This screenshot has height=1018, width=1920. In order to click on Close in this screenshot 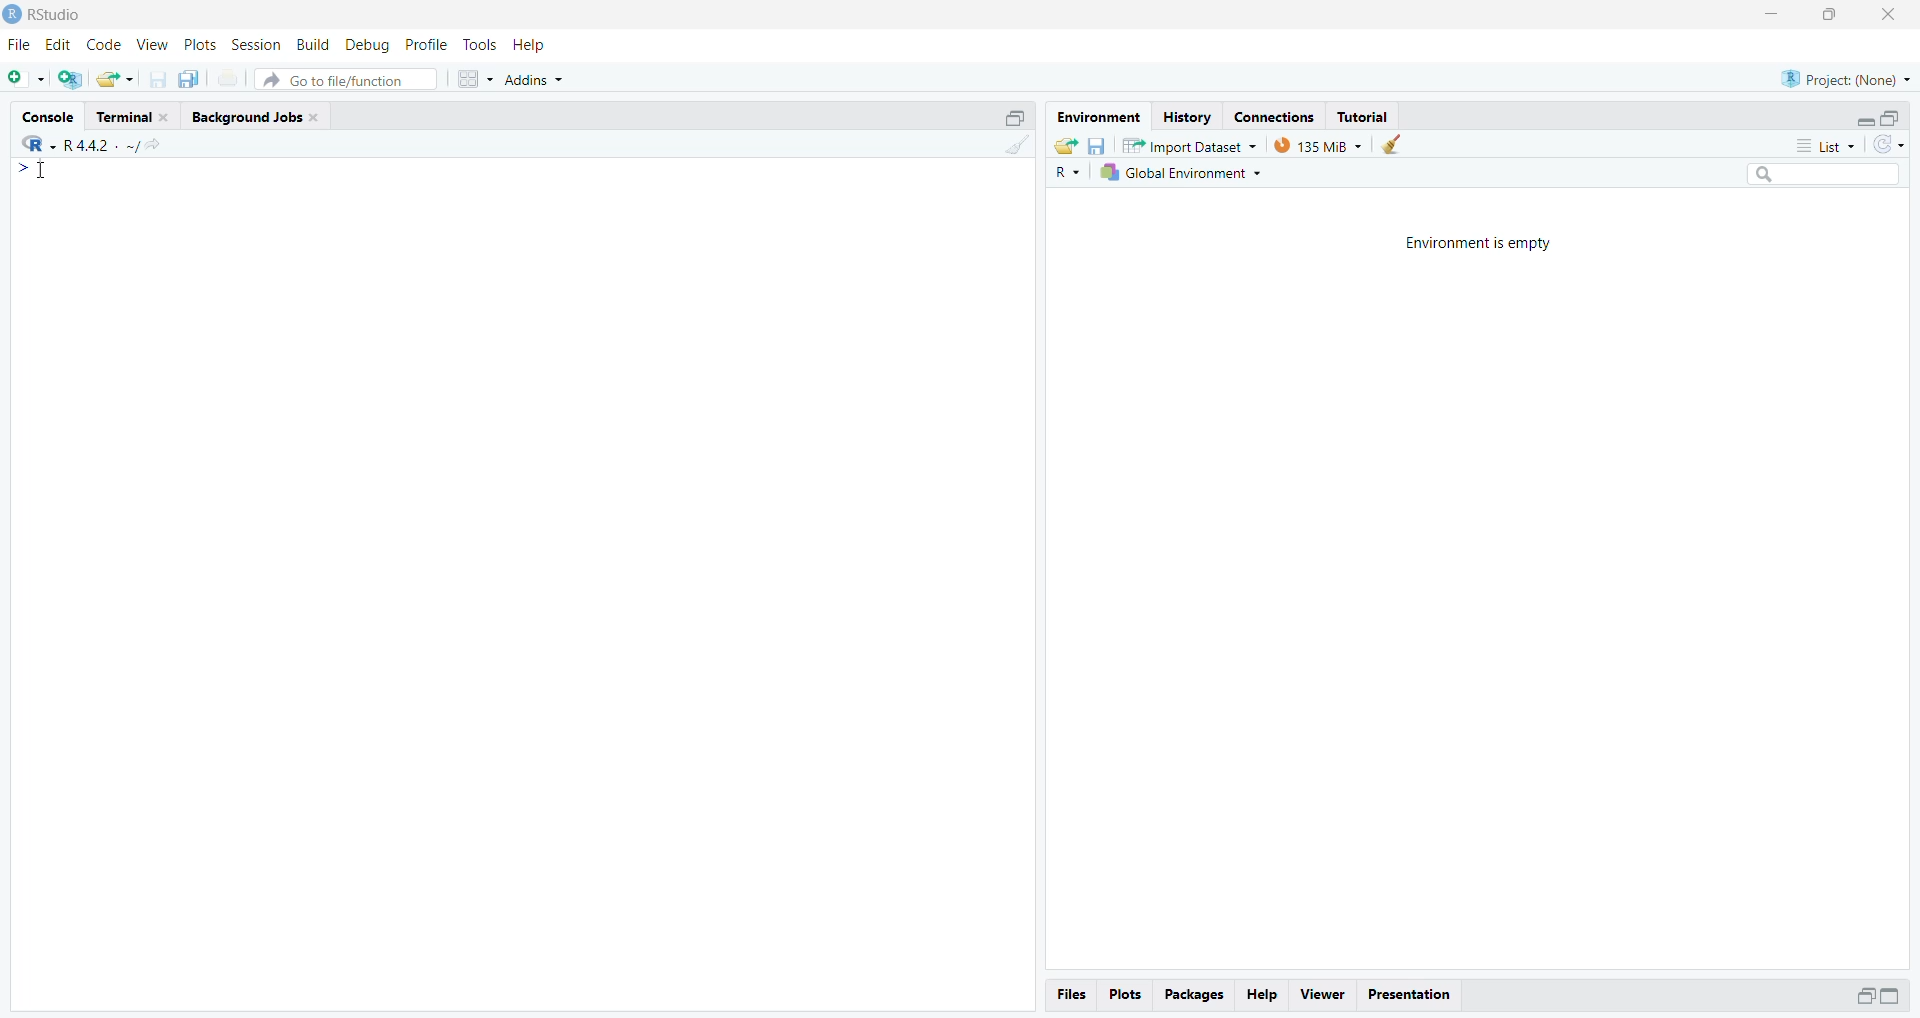, I will do `click(1889, 17)`.